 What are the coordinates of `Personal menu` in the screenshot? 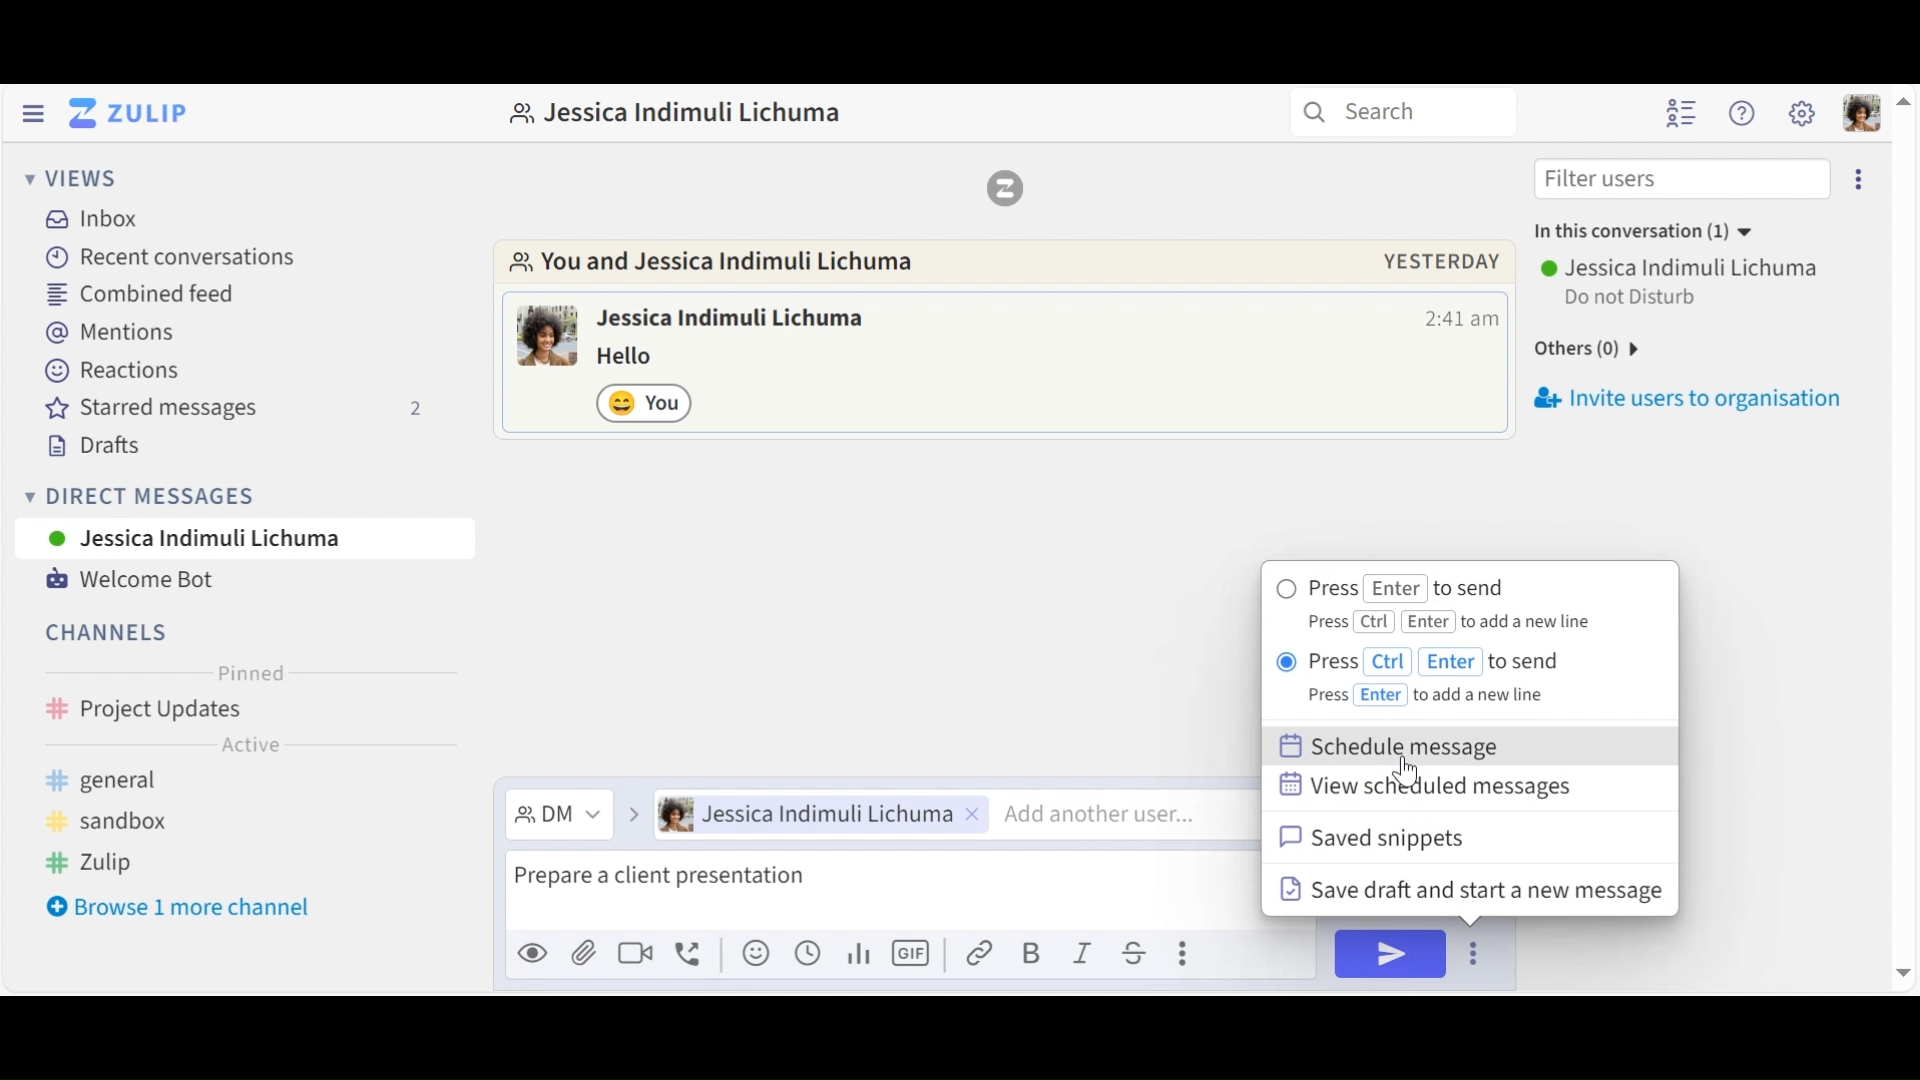 It's located at (1858, 112).